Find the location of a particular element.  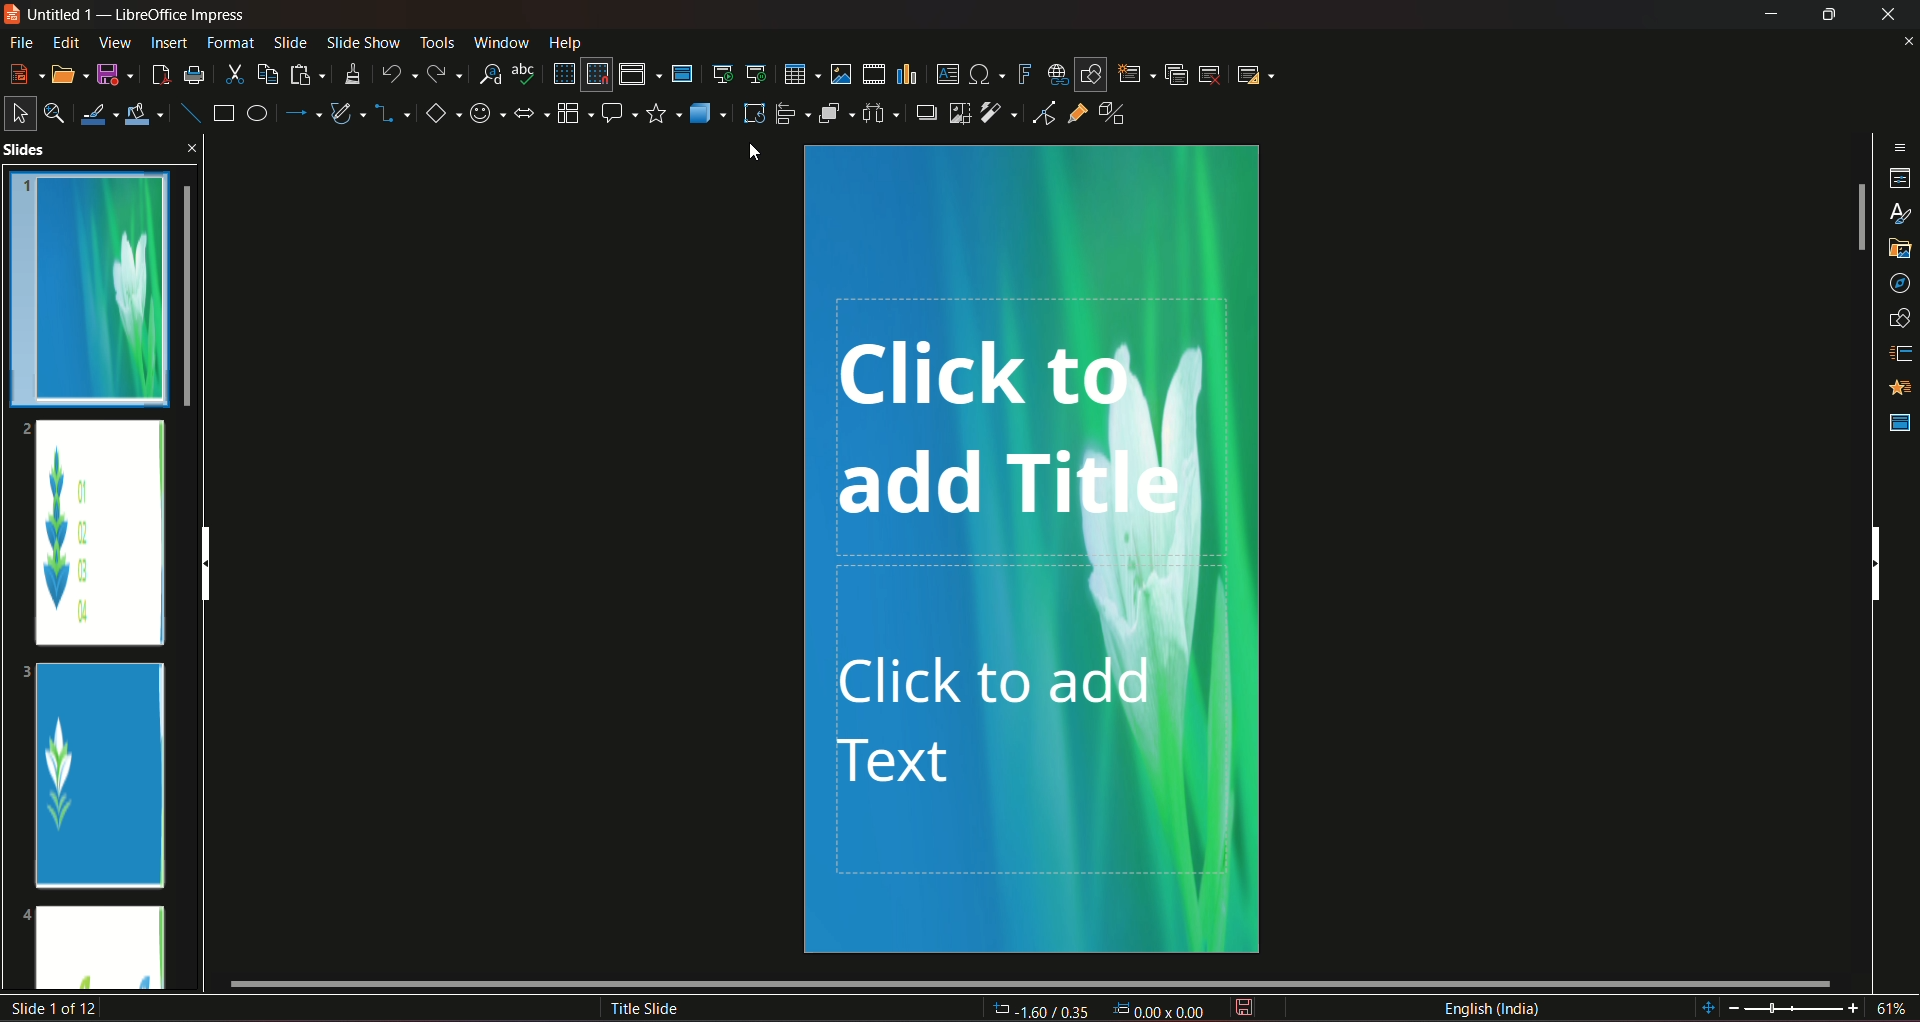

slide 2 is located at coordinates (90, 533).